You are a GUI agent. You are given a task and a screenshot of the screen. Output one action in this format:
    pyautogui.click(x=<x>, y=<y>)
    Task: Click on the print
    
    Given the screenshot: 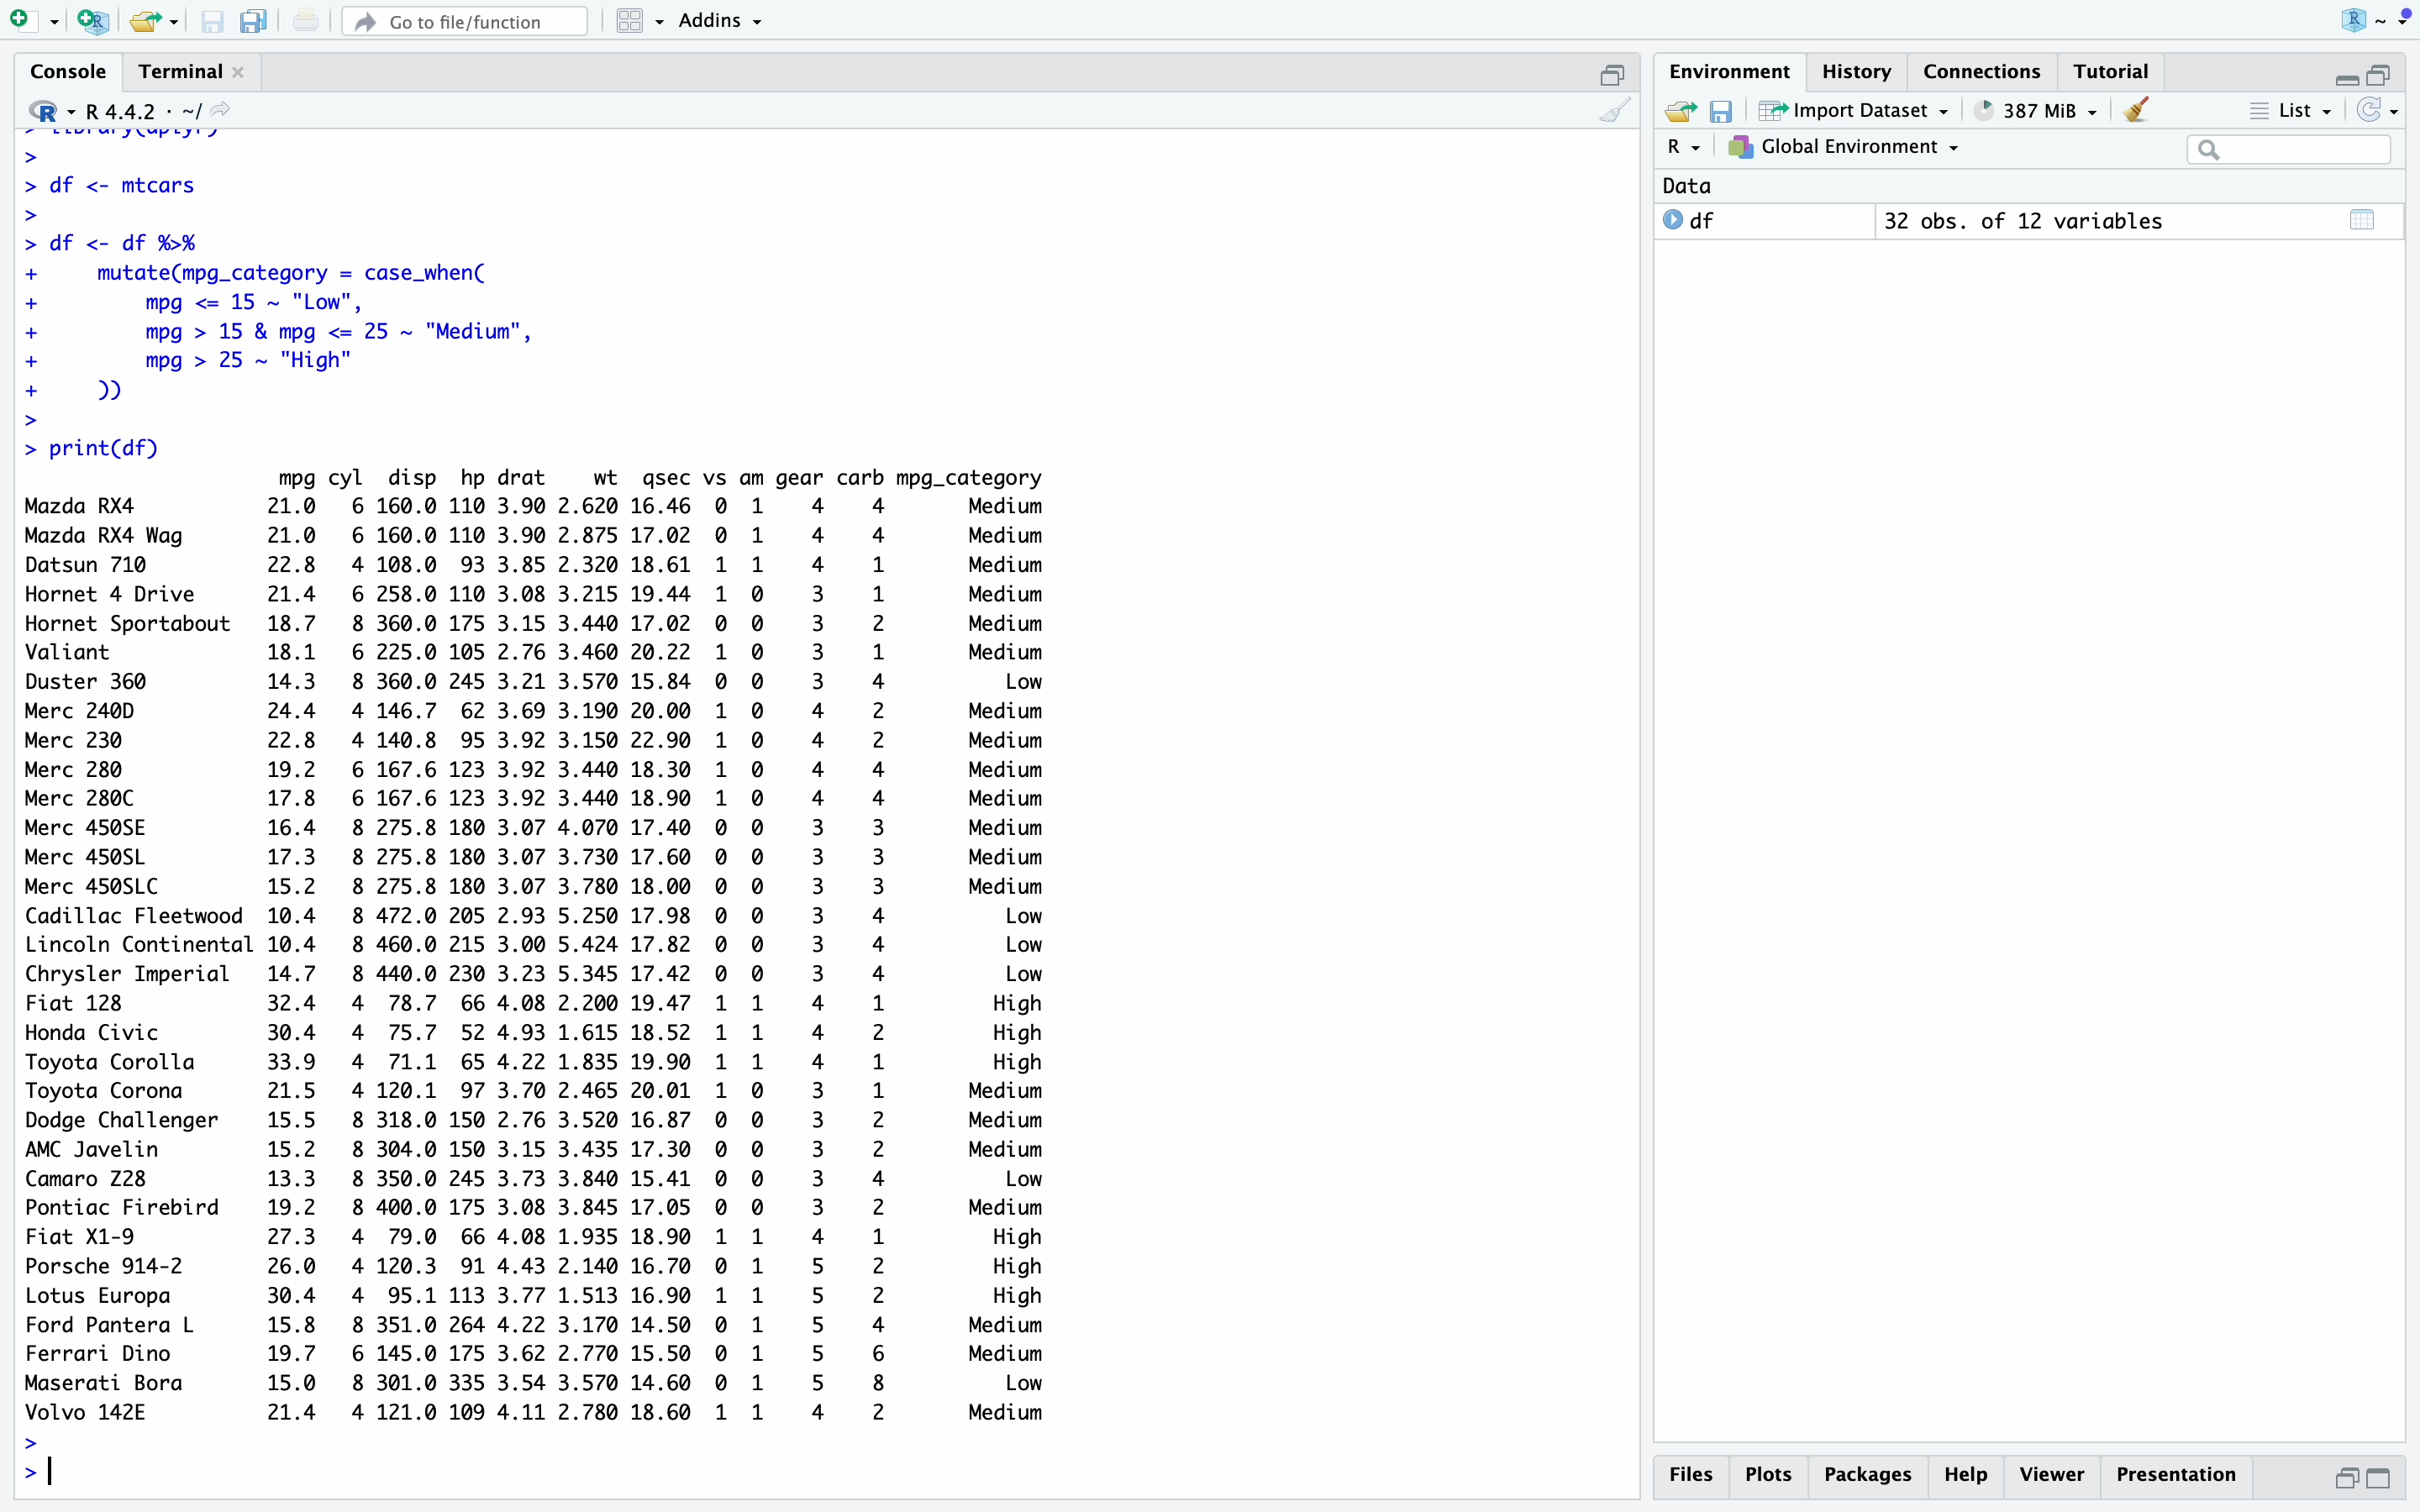 What is the action you would take?
    pyautogui.click(x=306, y=21)
    